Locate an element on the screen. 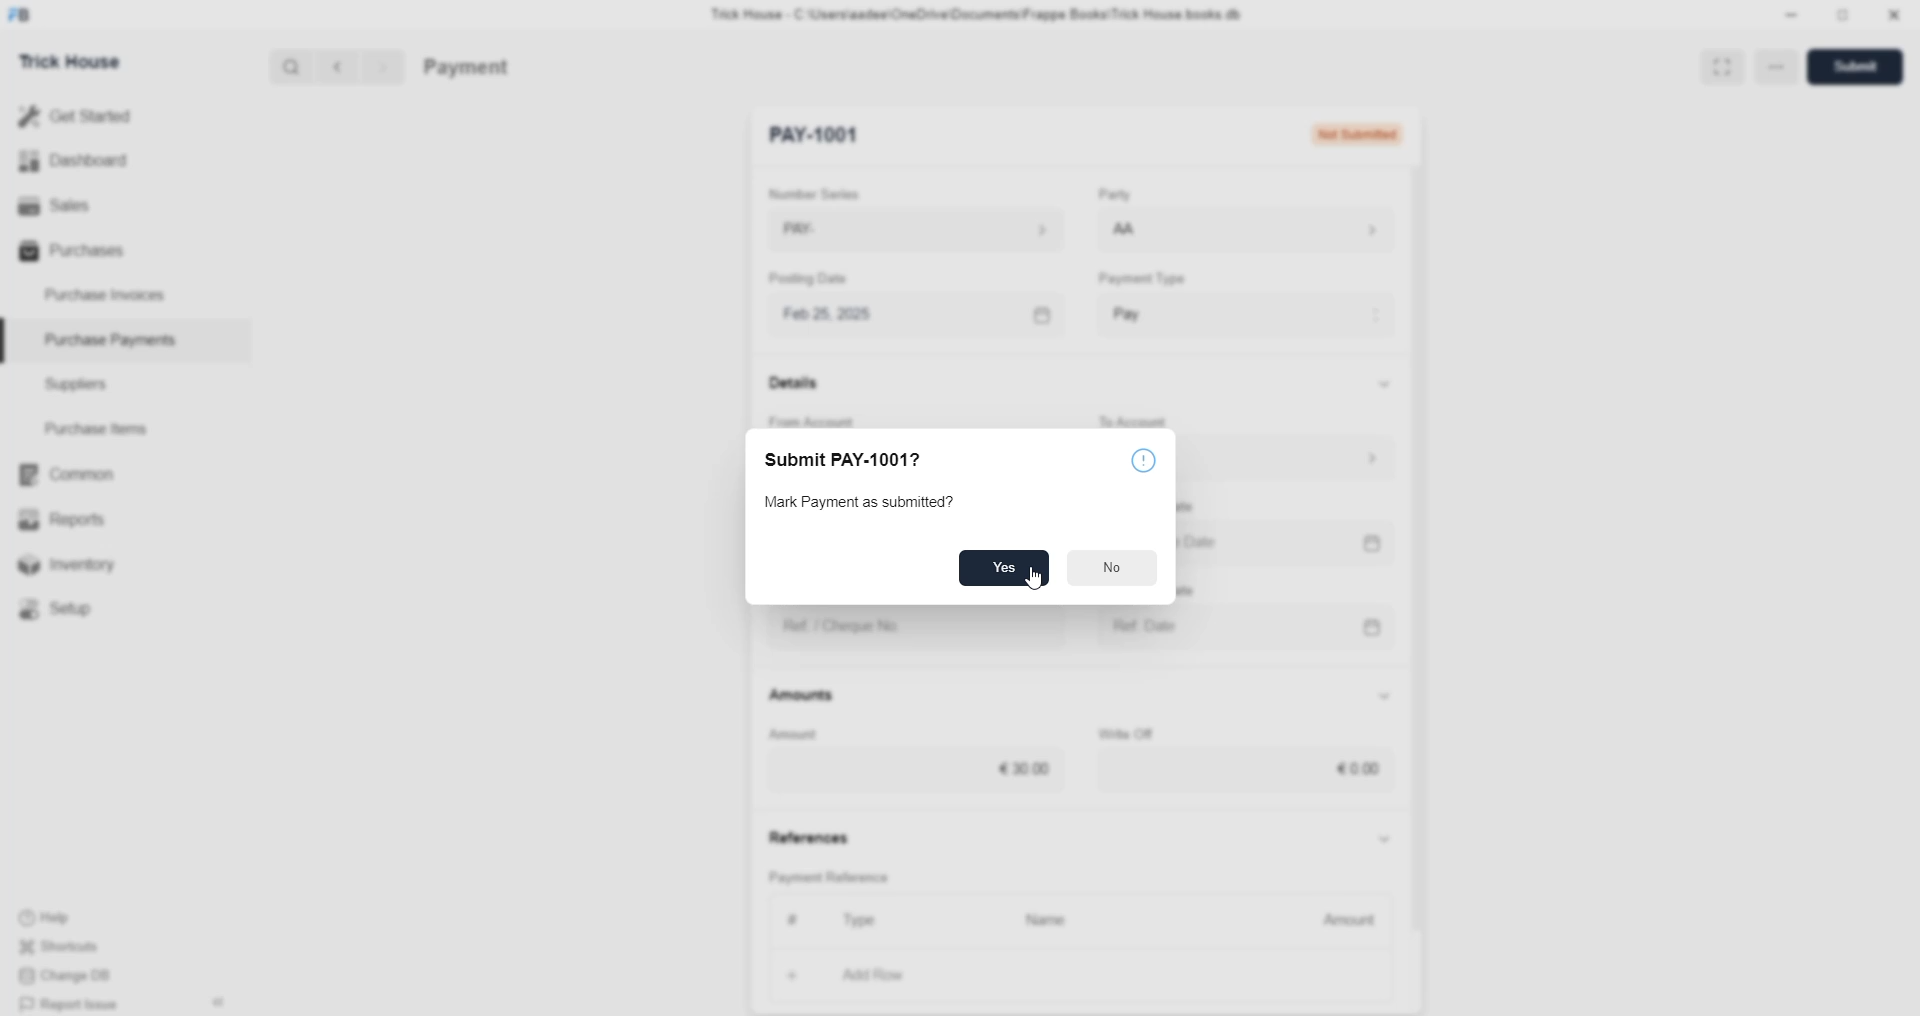 Image resolution: width=1920 pixels, height=1016 pixels. common is located at coordinates (70, 475).